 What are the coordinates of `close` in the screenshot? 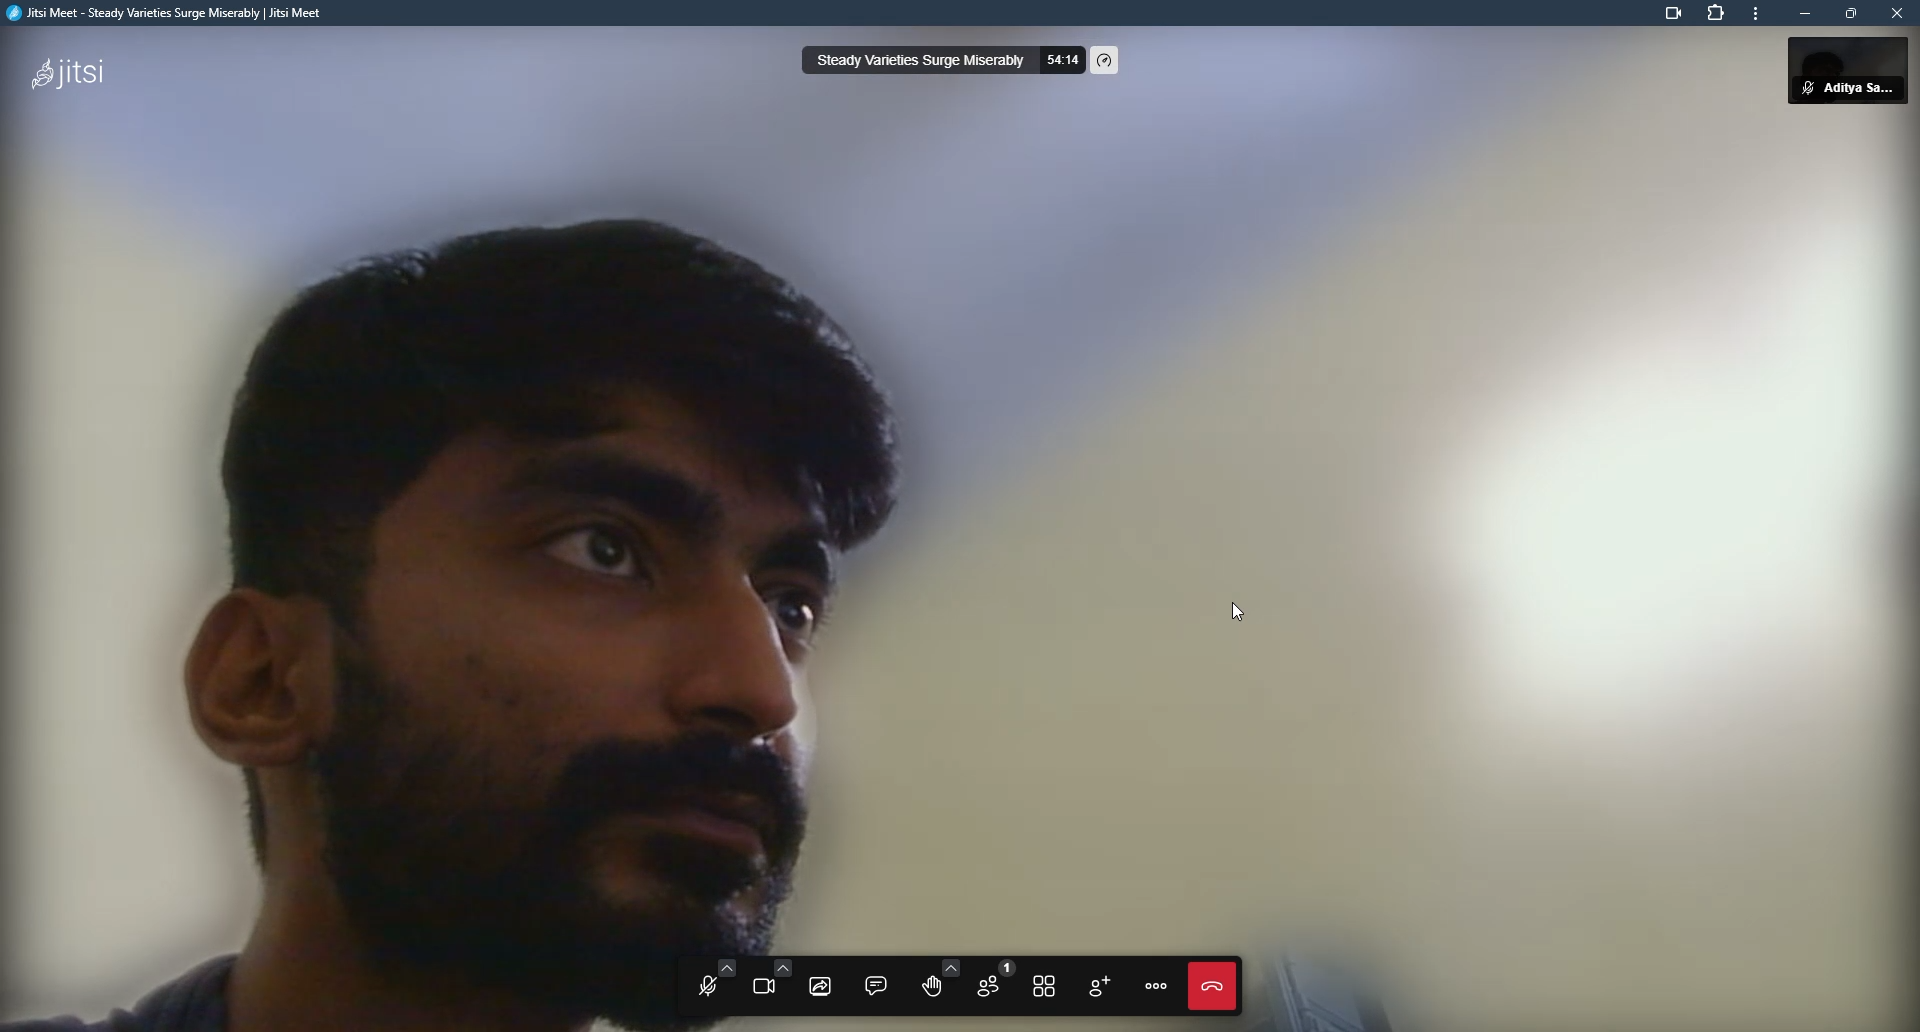 It's located at (1896, 13).